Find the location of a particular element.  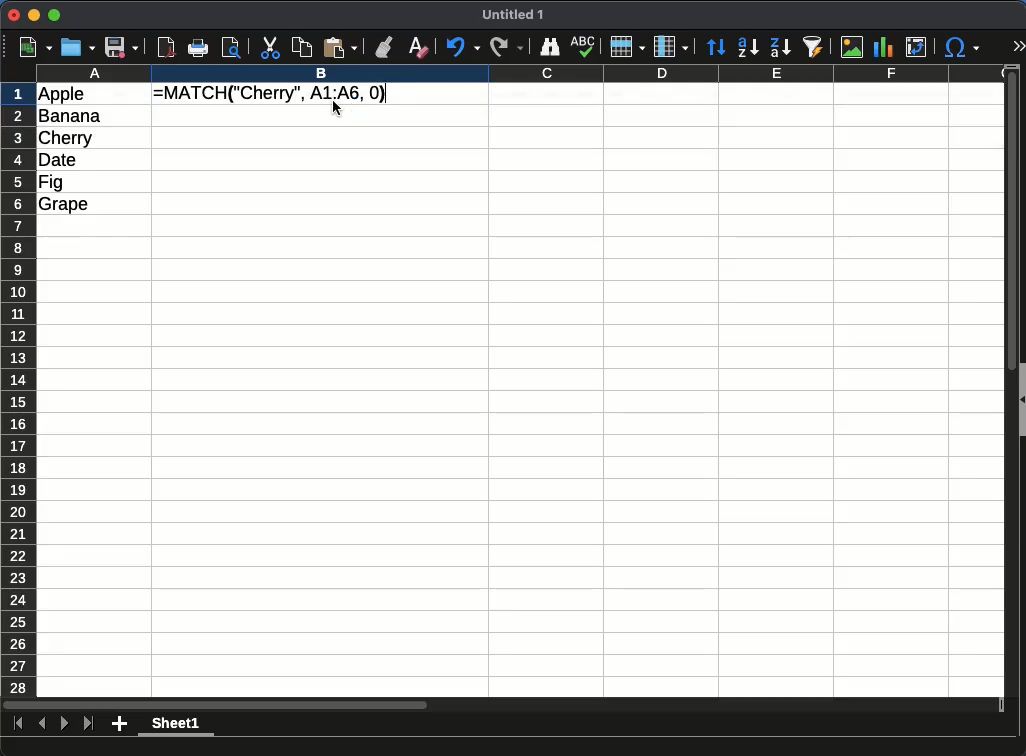

open is located at coordinates (78, 48).